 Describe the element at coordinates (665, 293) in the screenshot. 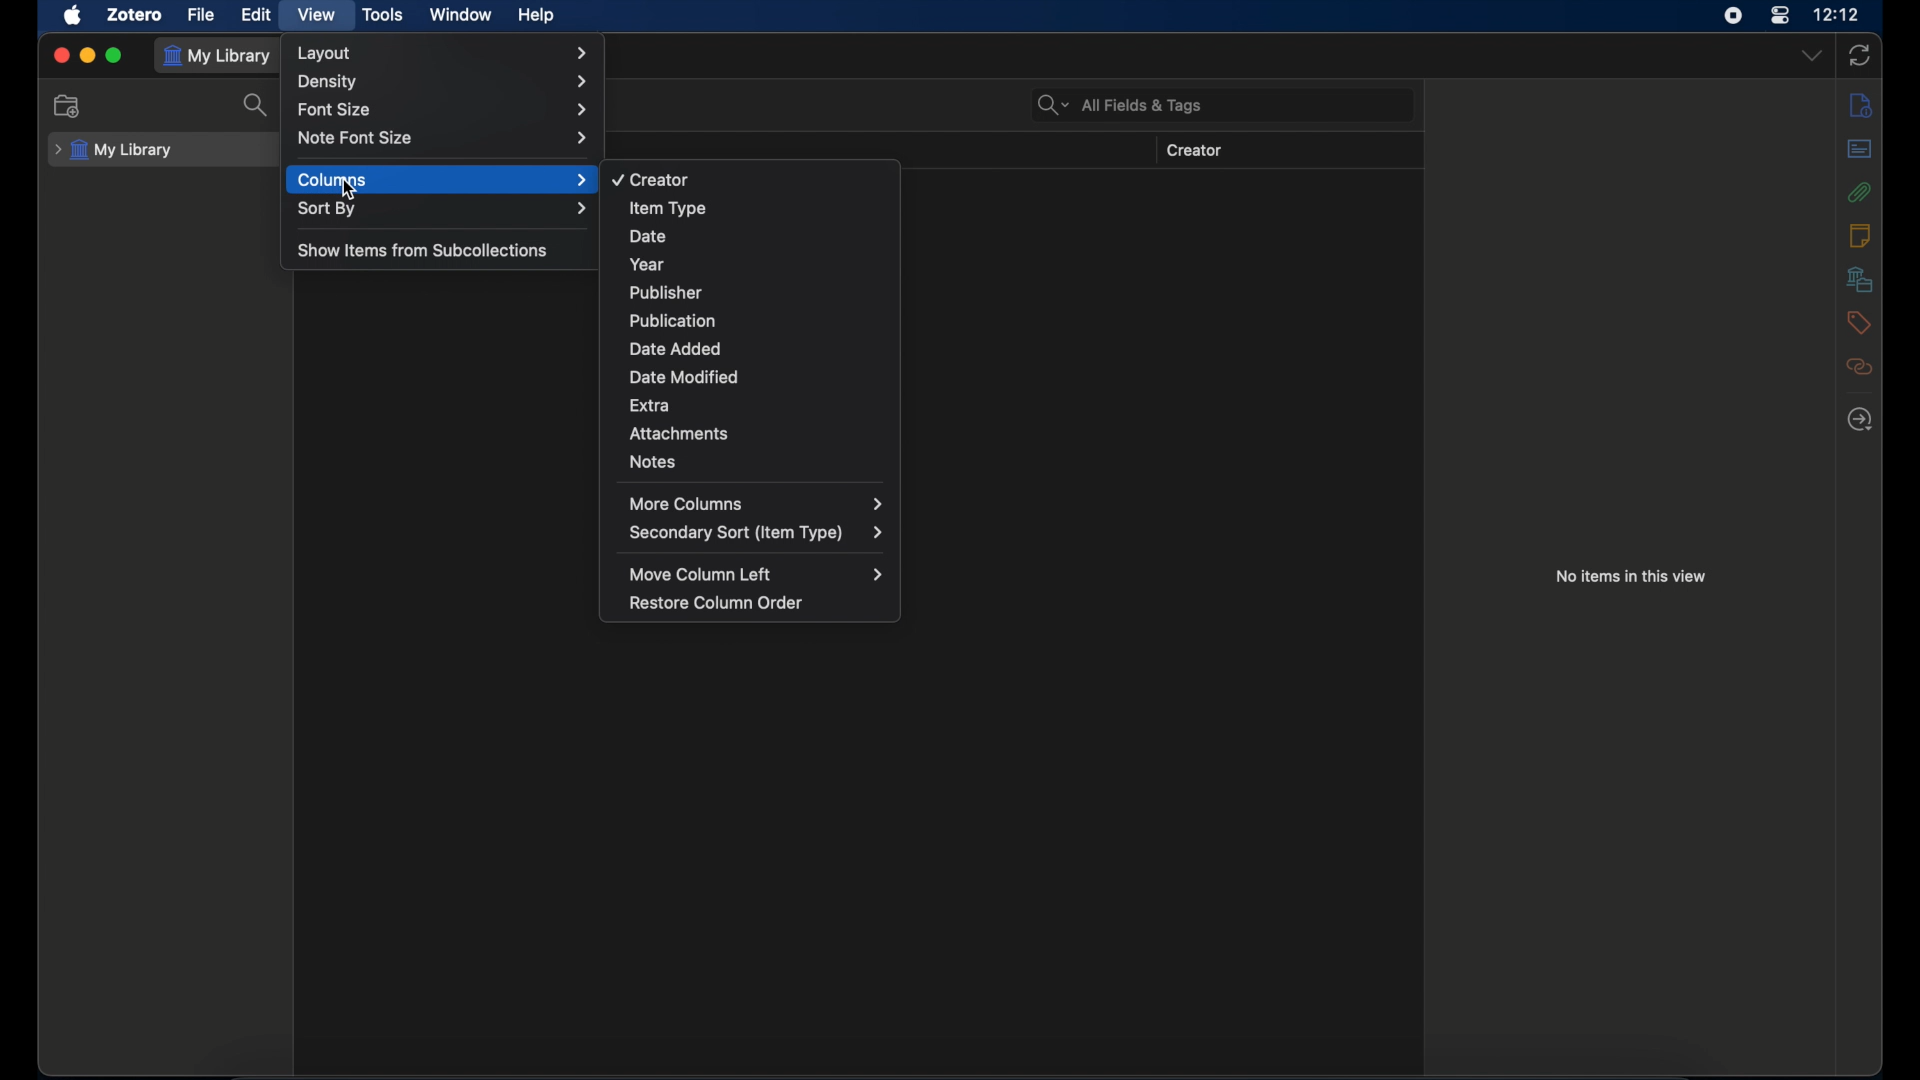

I see `publisher` at that location.